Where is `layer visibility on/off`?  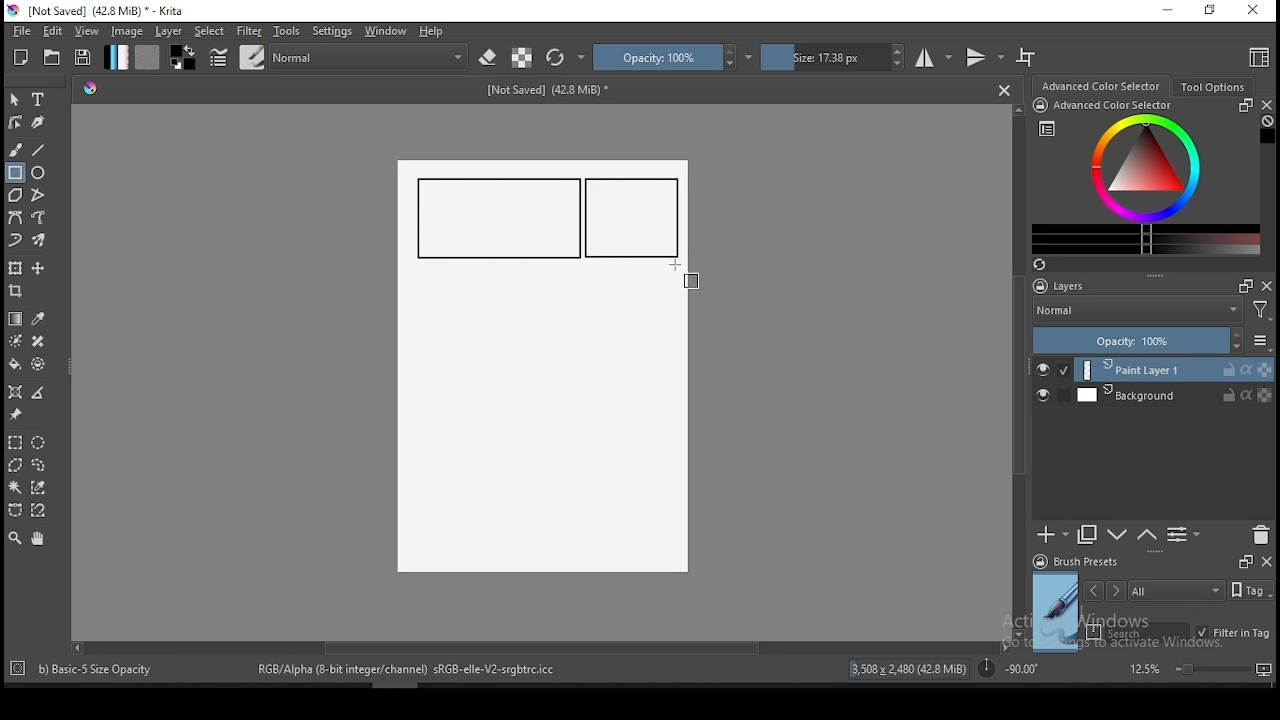
layer visibility on/off is located at coordinates (1048, 397).